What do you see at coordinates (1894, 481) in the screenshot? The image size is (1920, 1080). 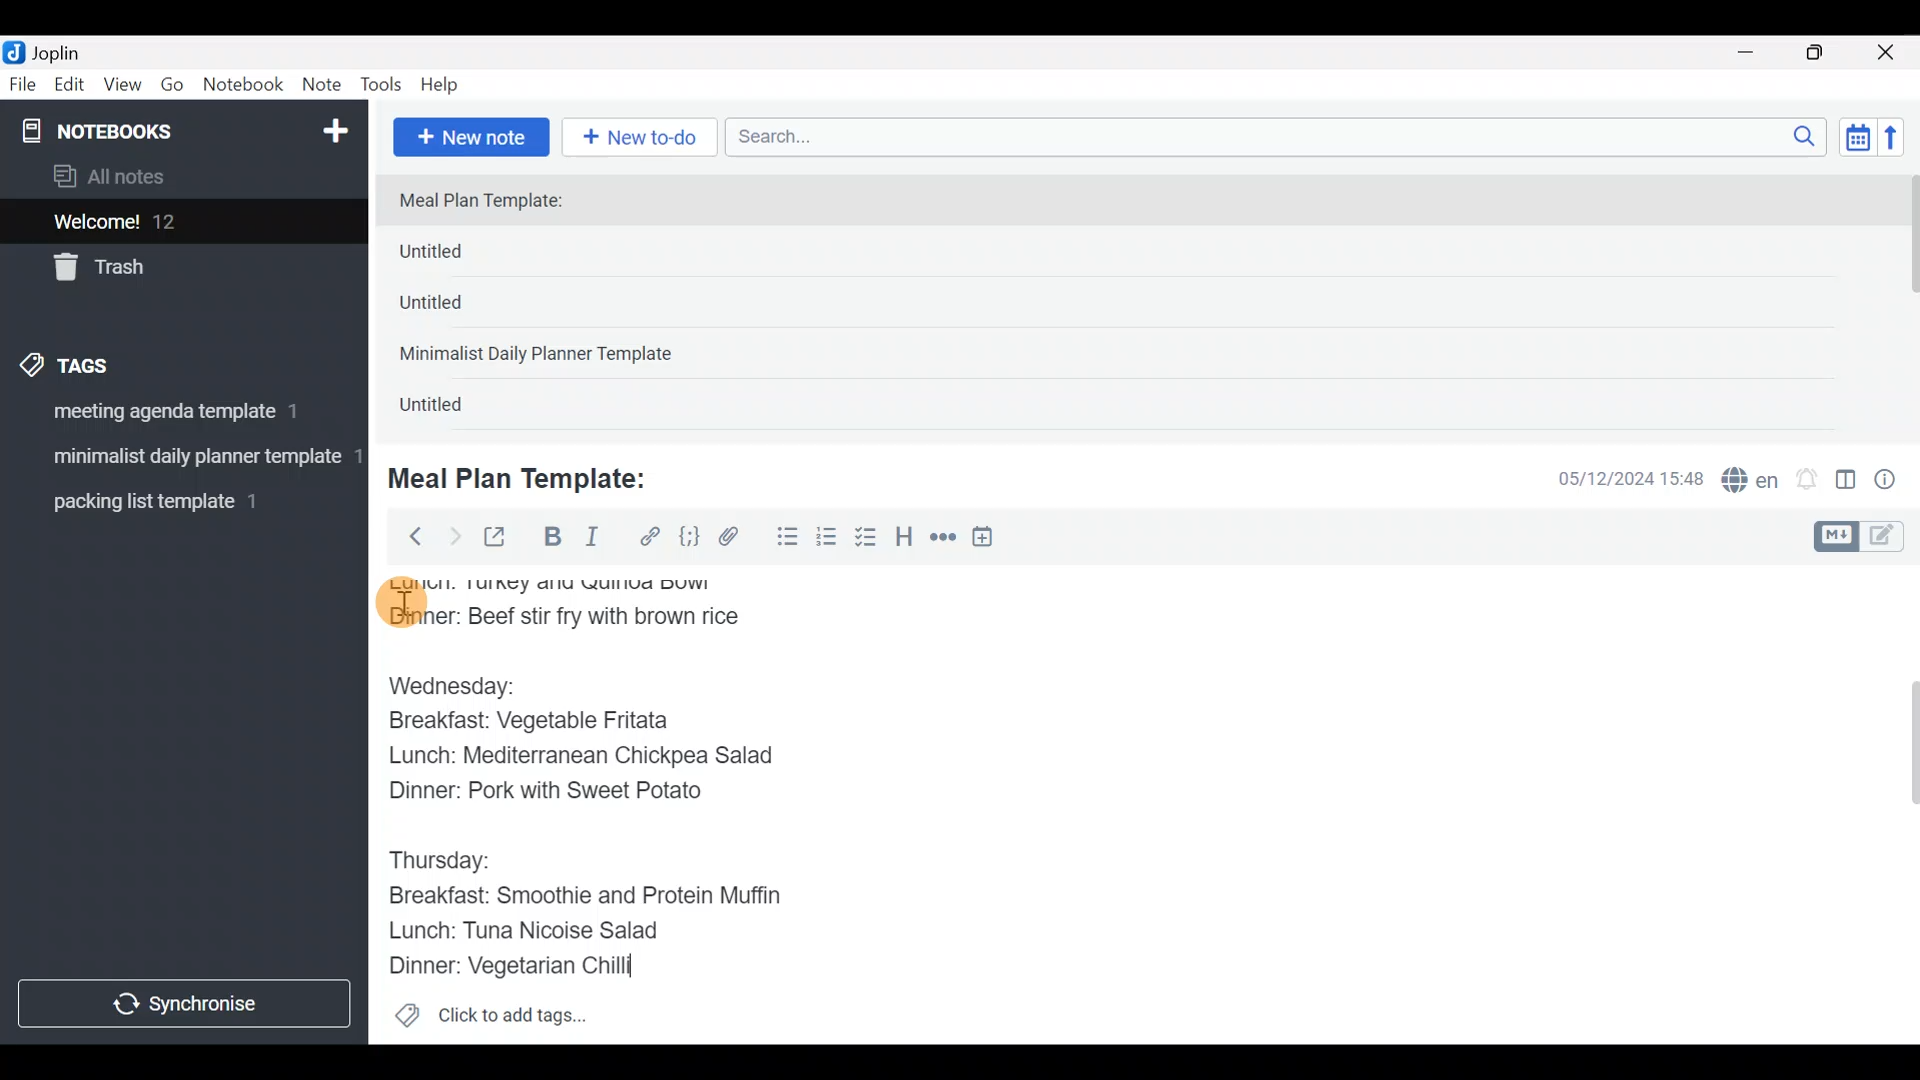 I see `Note properties` at bounding box center [1894, 481].